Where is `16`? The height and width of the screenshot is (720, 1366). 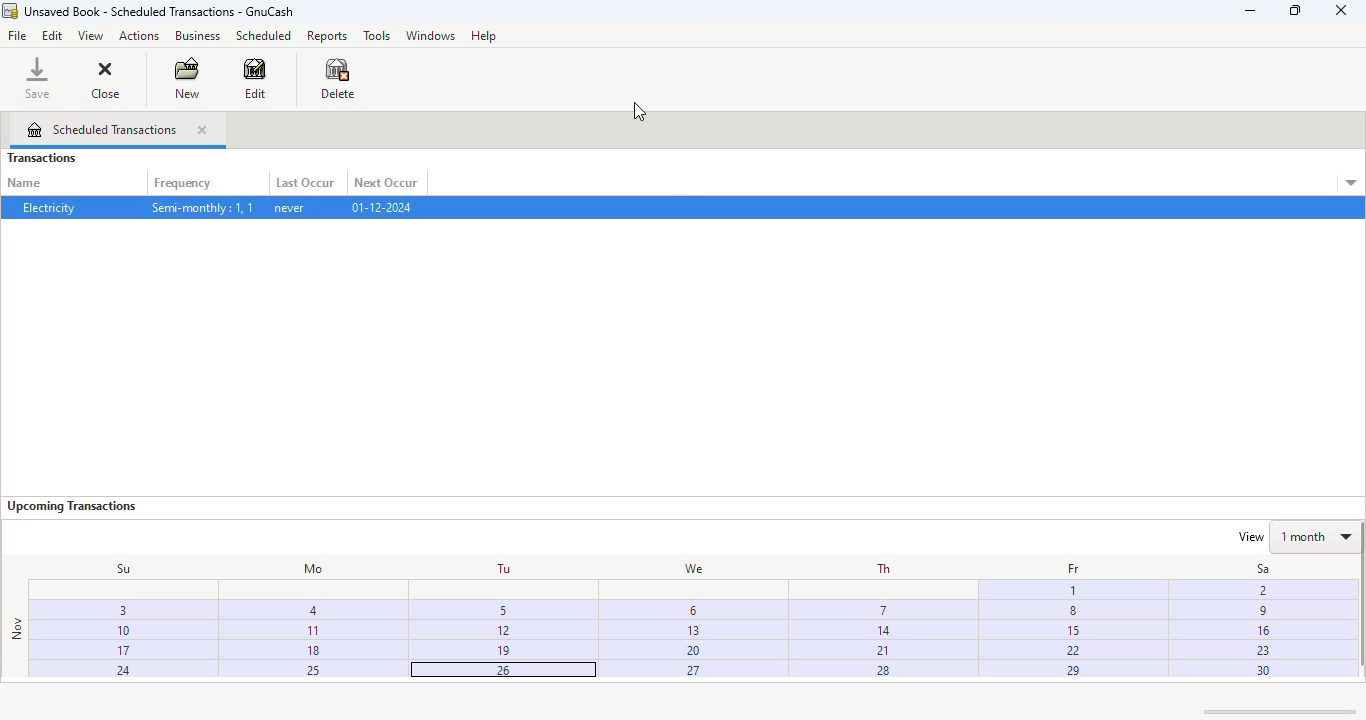 16 is located at coordinates (1261, 631).